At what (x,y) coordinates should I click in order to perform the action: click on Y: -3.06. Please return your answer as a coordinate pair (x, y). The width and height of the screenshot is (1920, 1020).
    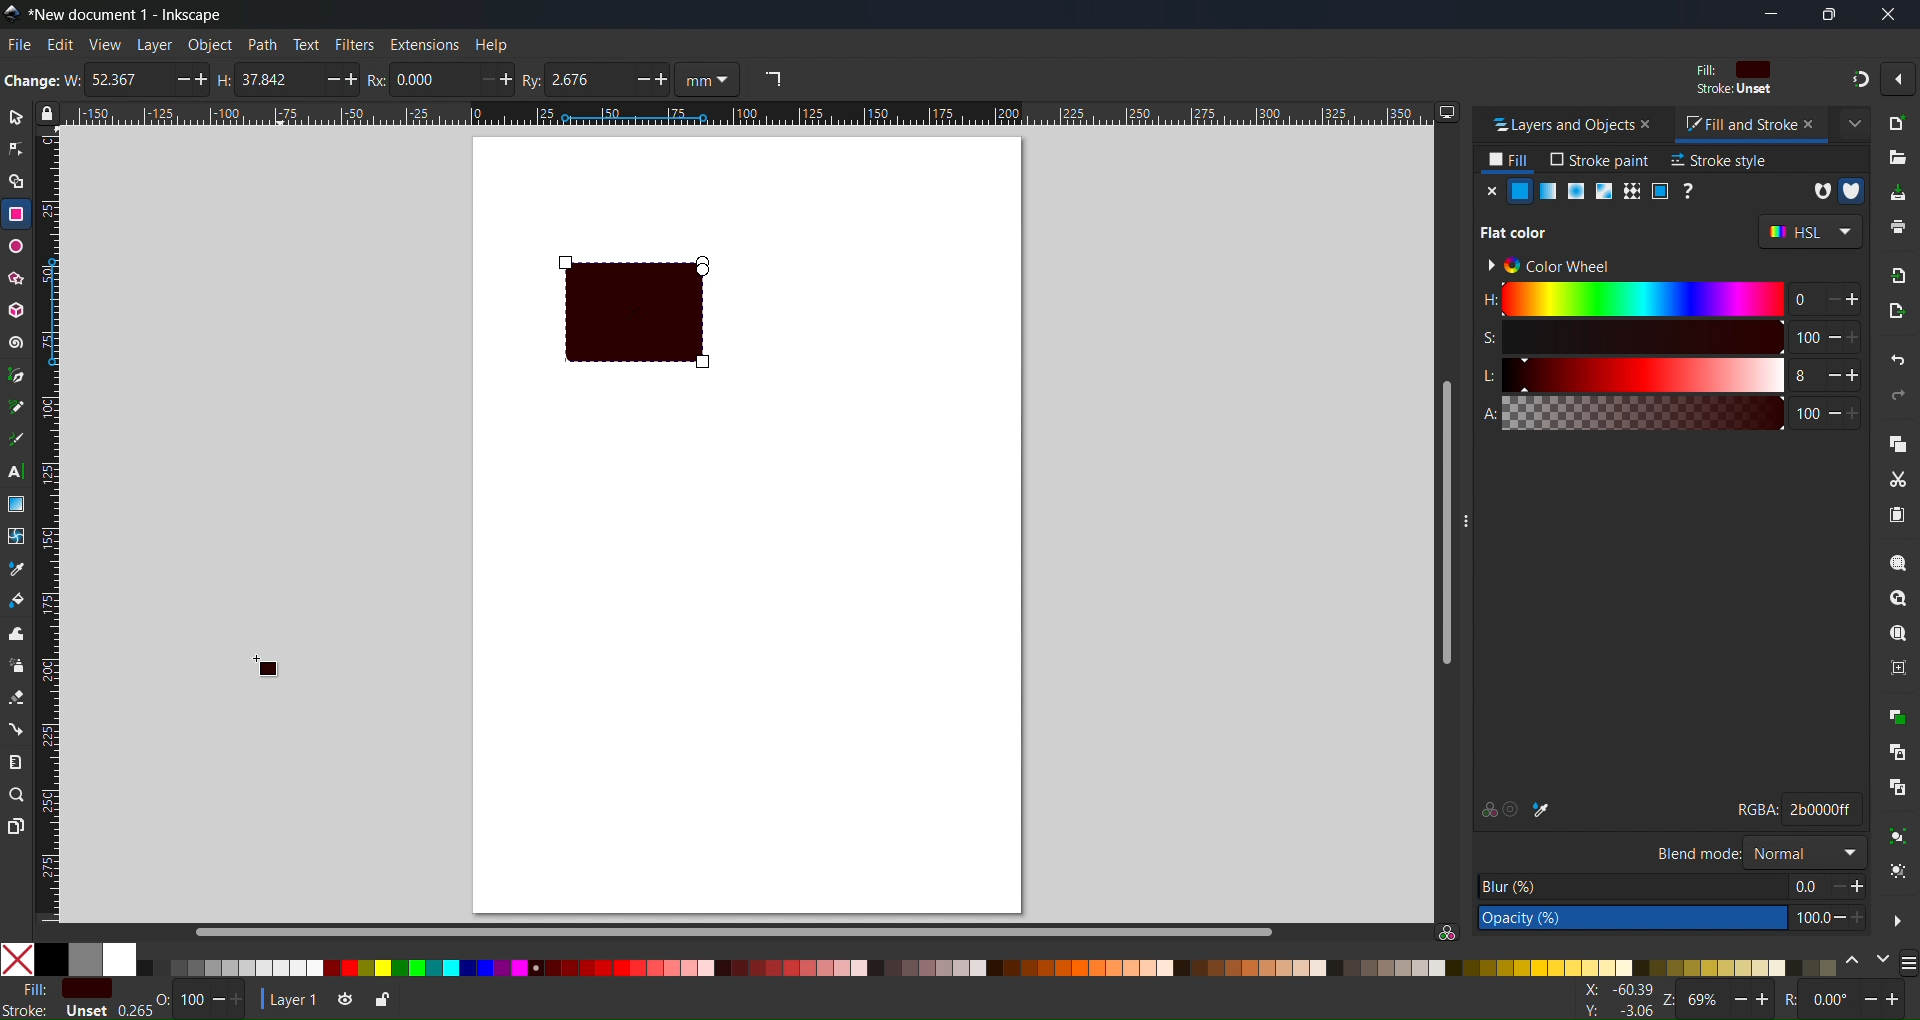
    Looking at the image, I should click on (1615, 1011).